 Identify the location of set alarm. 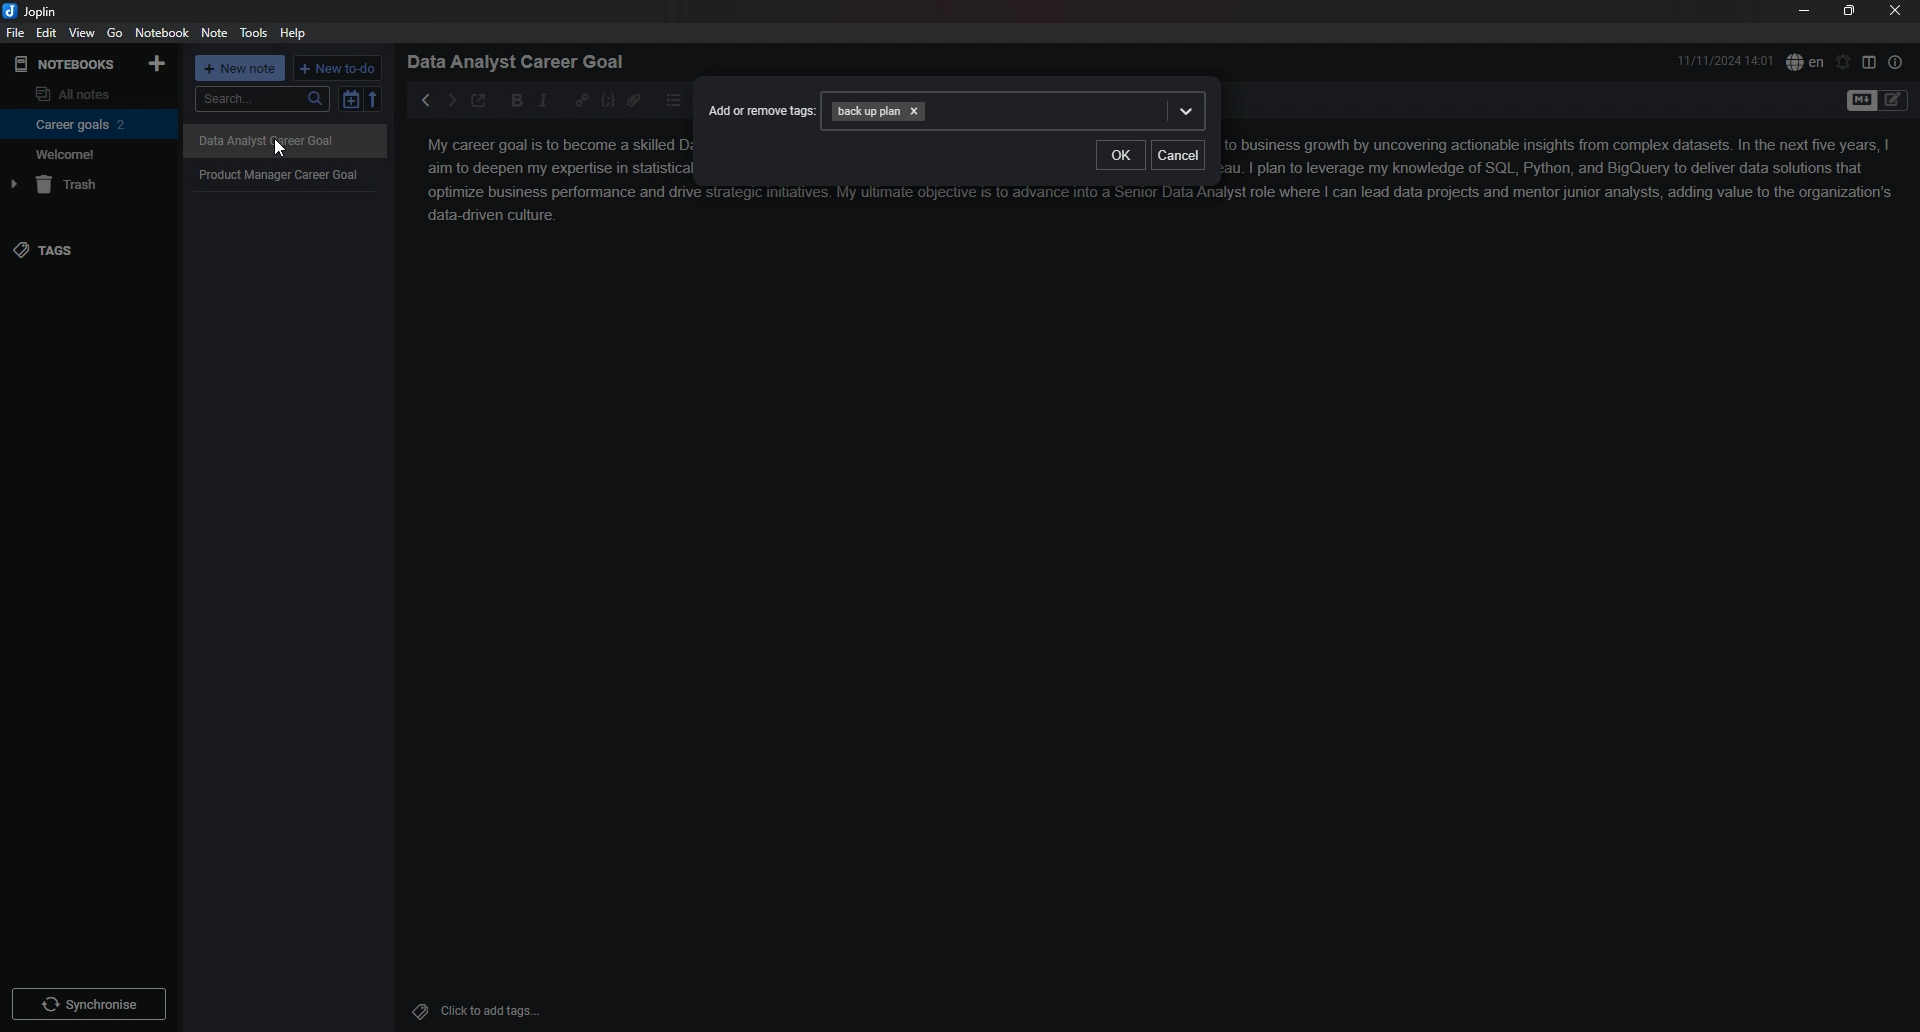
(1844, 62).